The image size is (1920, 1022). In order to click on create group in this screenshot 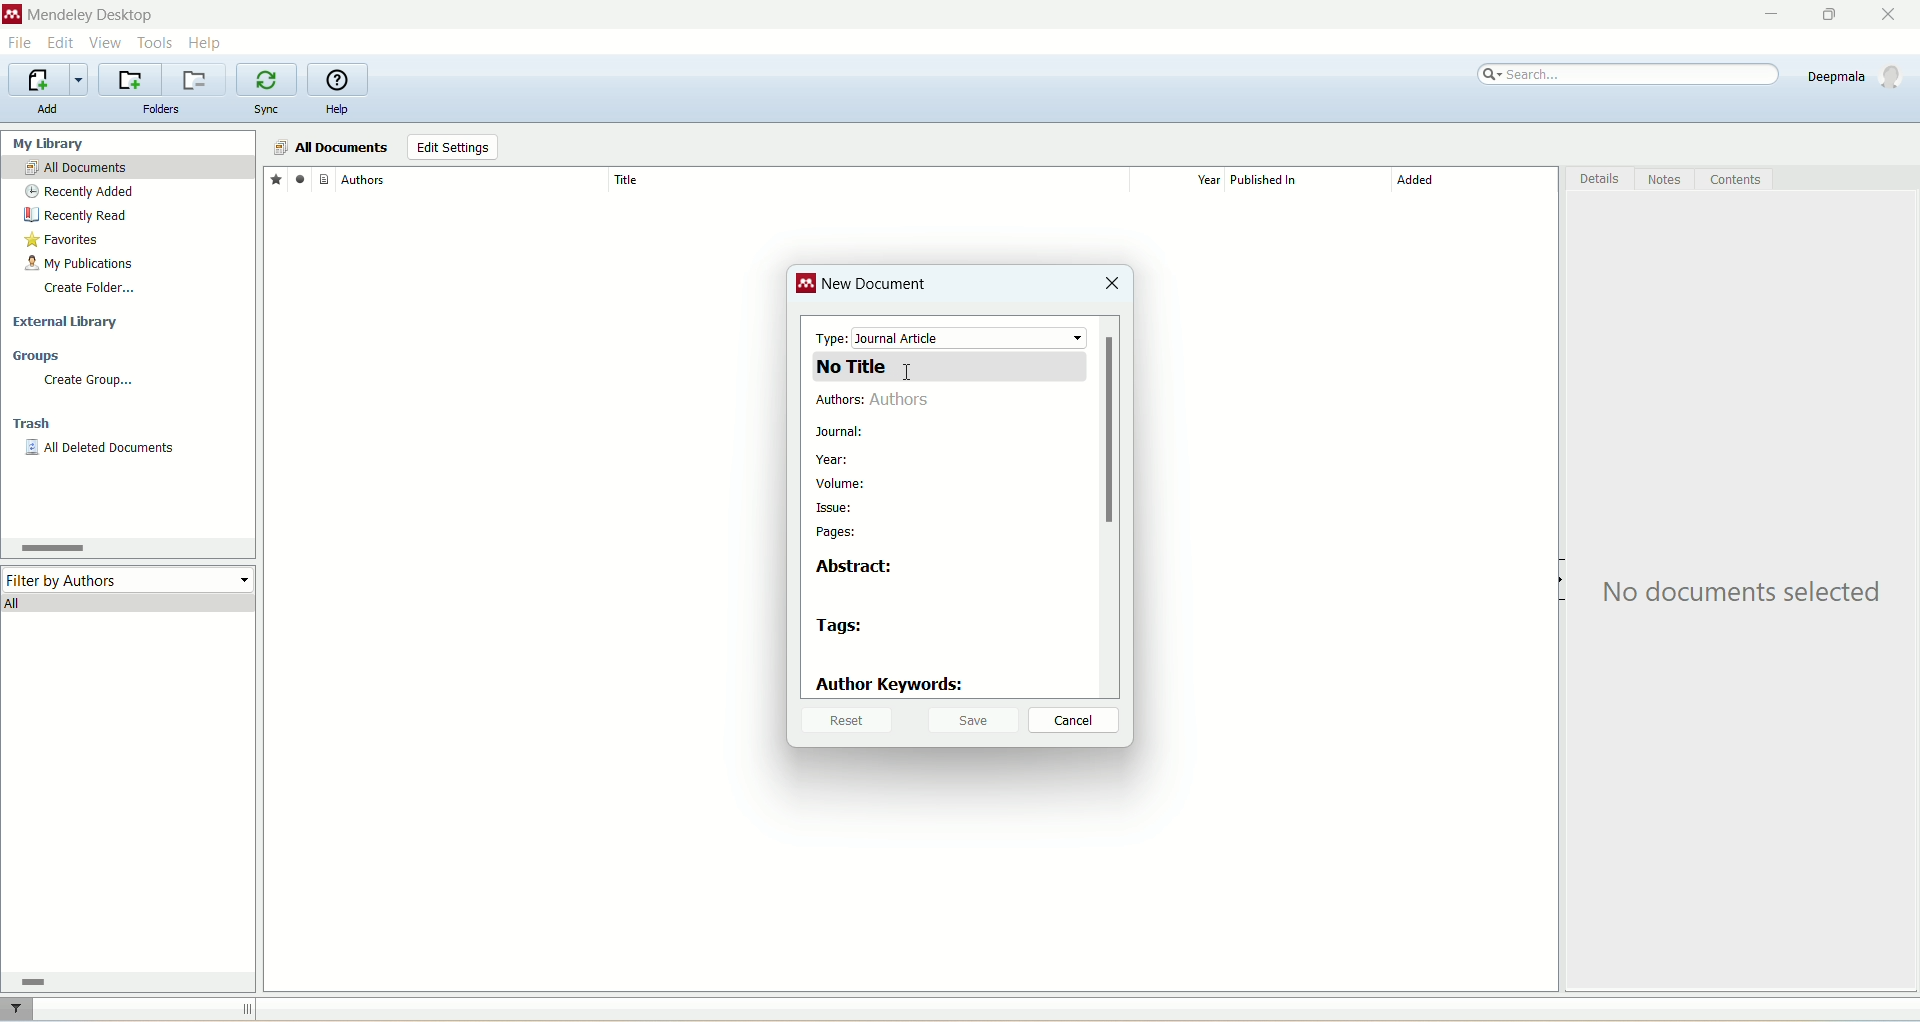, I will do `click(87, 380)`.